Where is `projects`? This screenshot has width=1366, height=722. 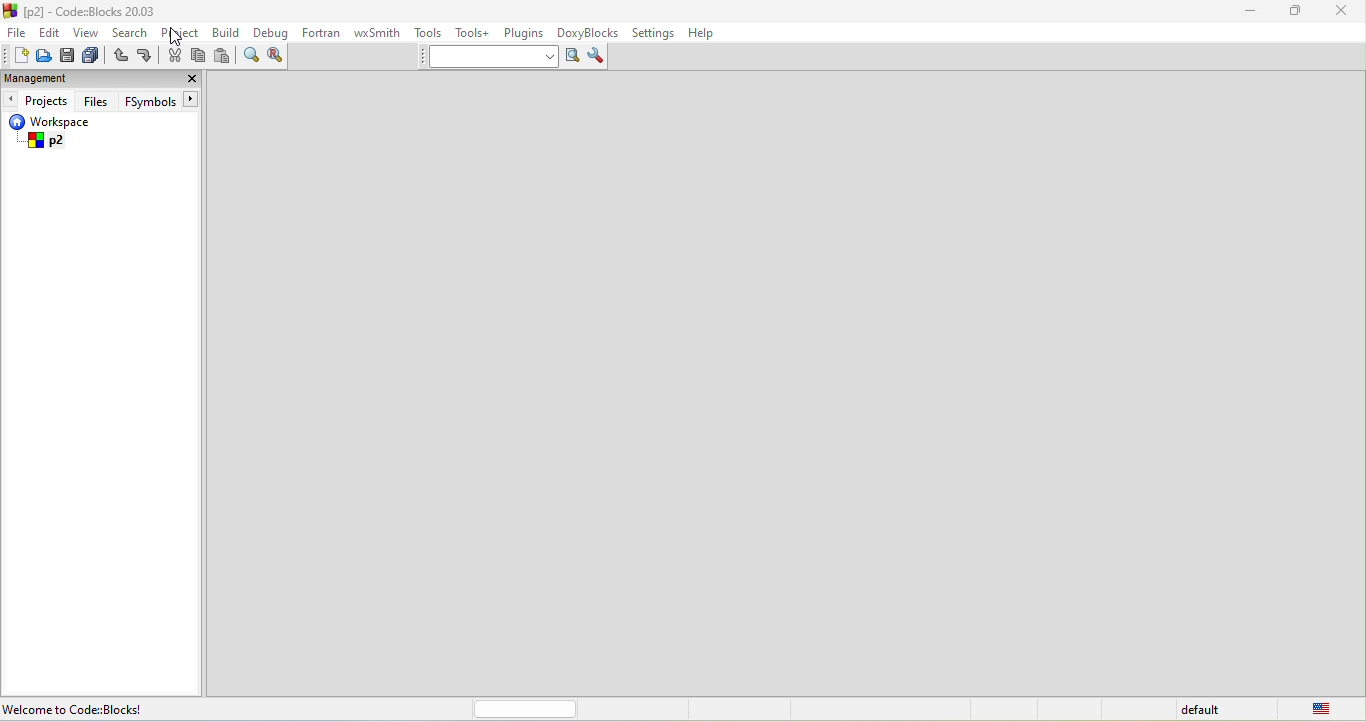
projects is located at coordinates (39, 101).